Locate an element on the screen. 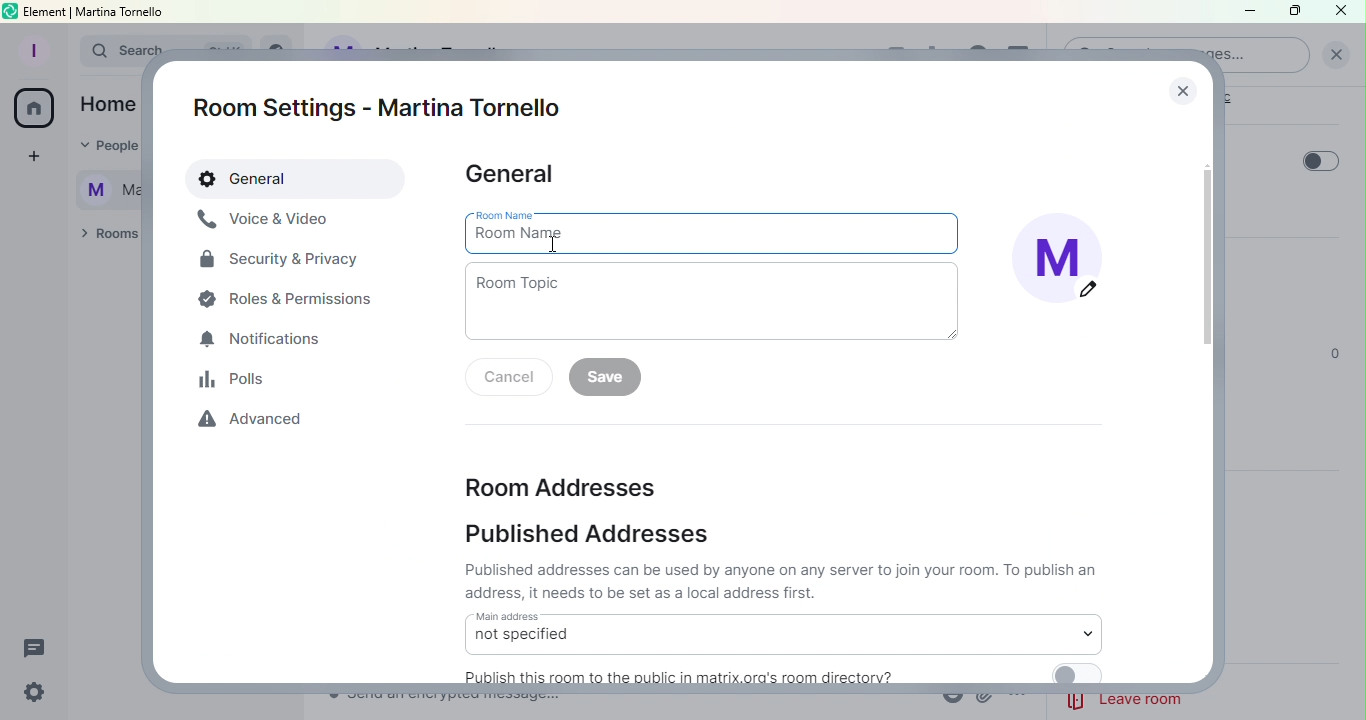  People is located at coordinates (102, 147).